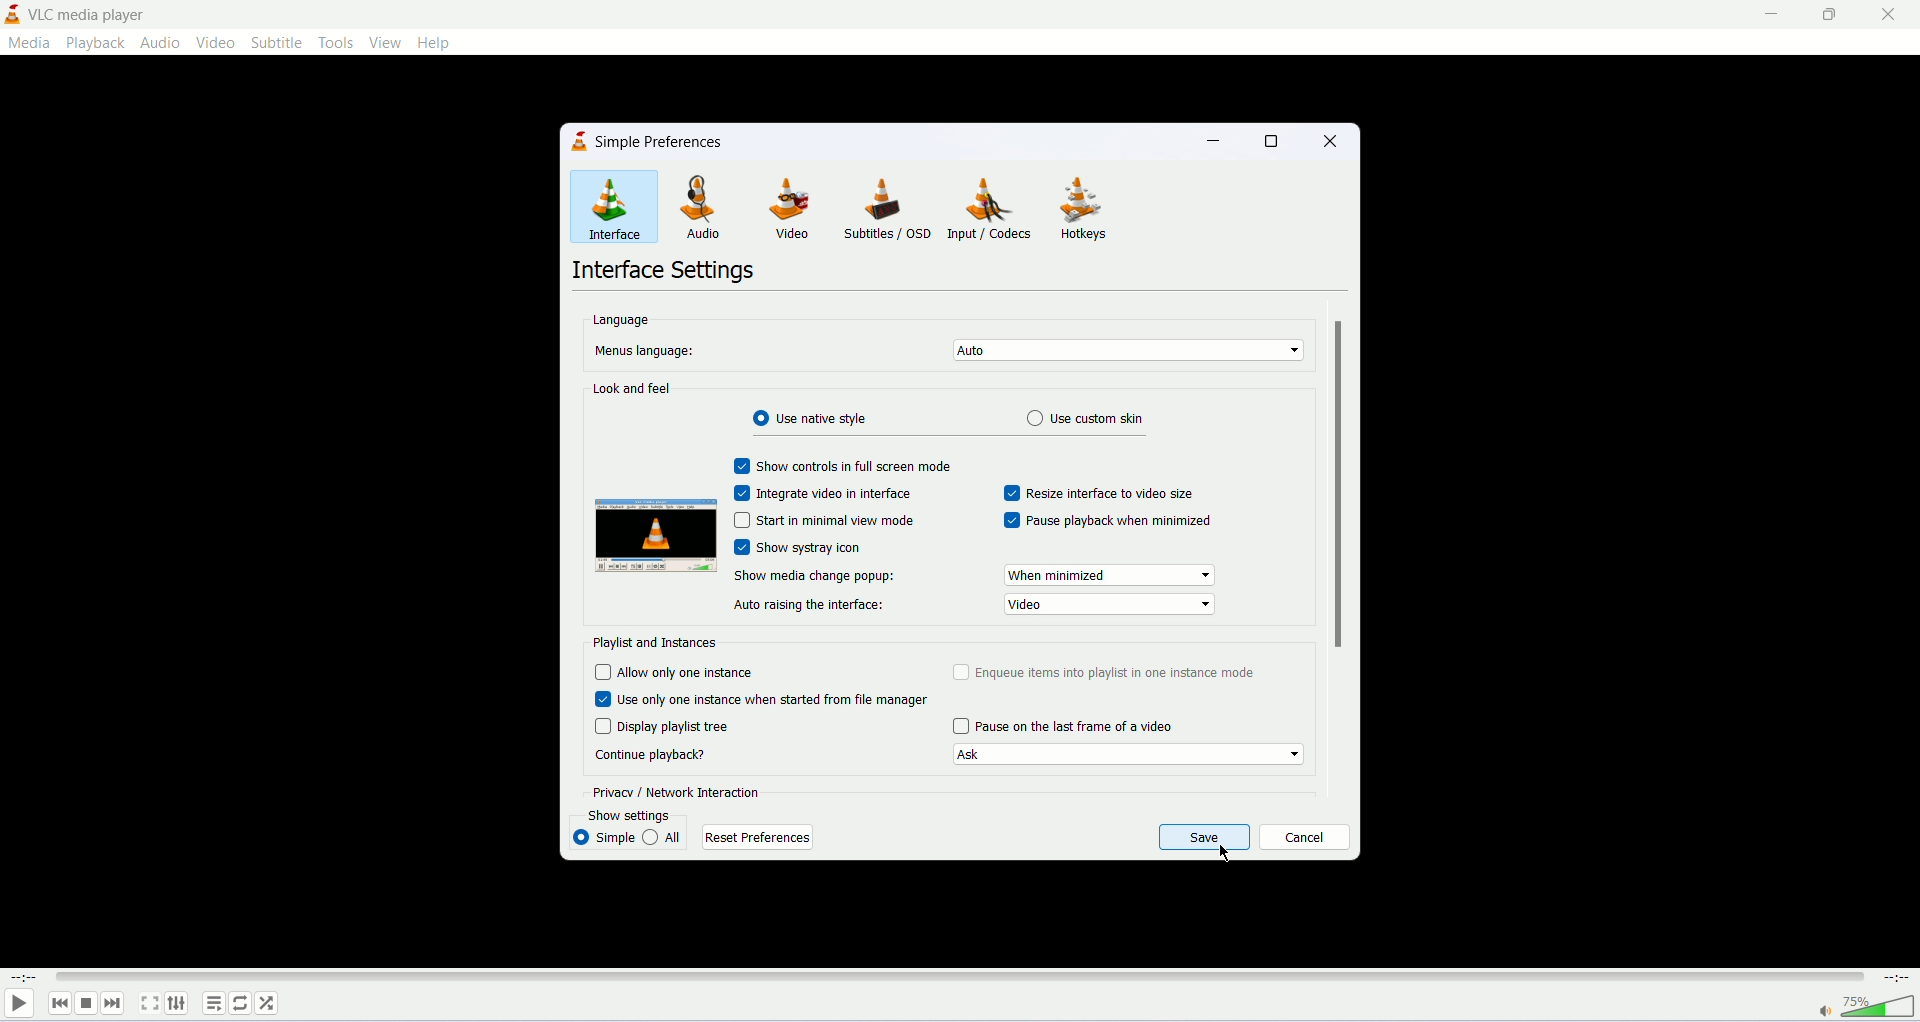  Describe the element at coordinates (682, 726) in the screenshot. I see `display playlist tree` at that location.